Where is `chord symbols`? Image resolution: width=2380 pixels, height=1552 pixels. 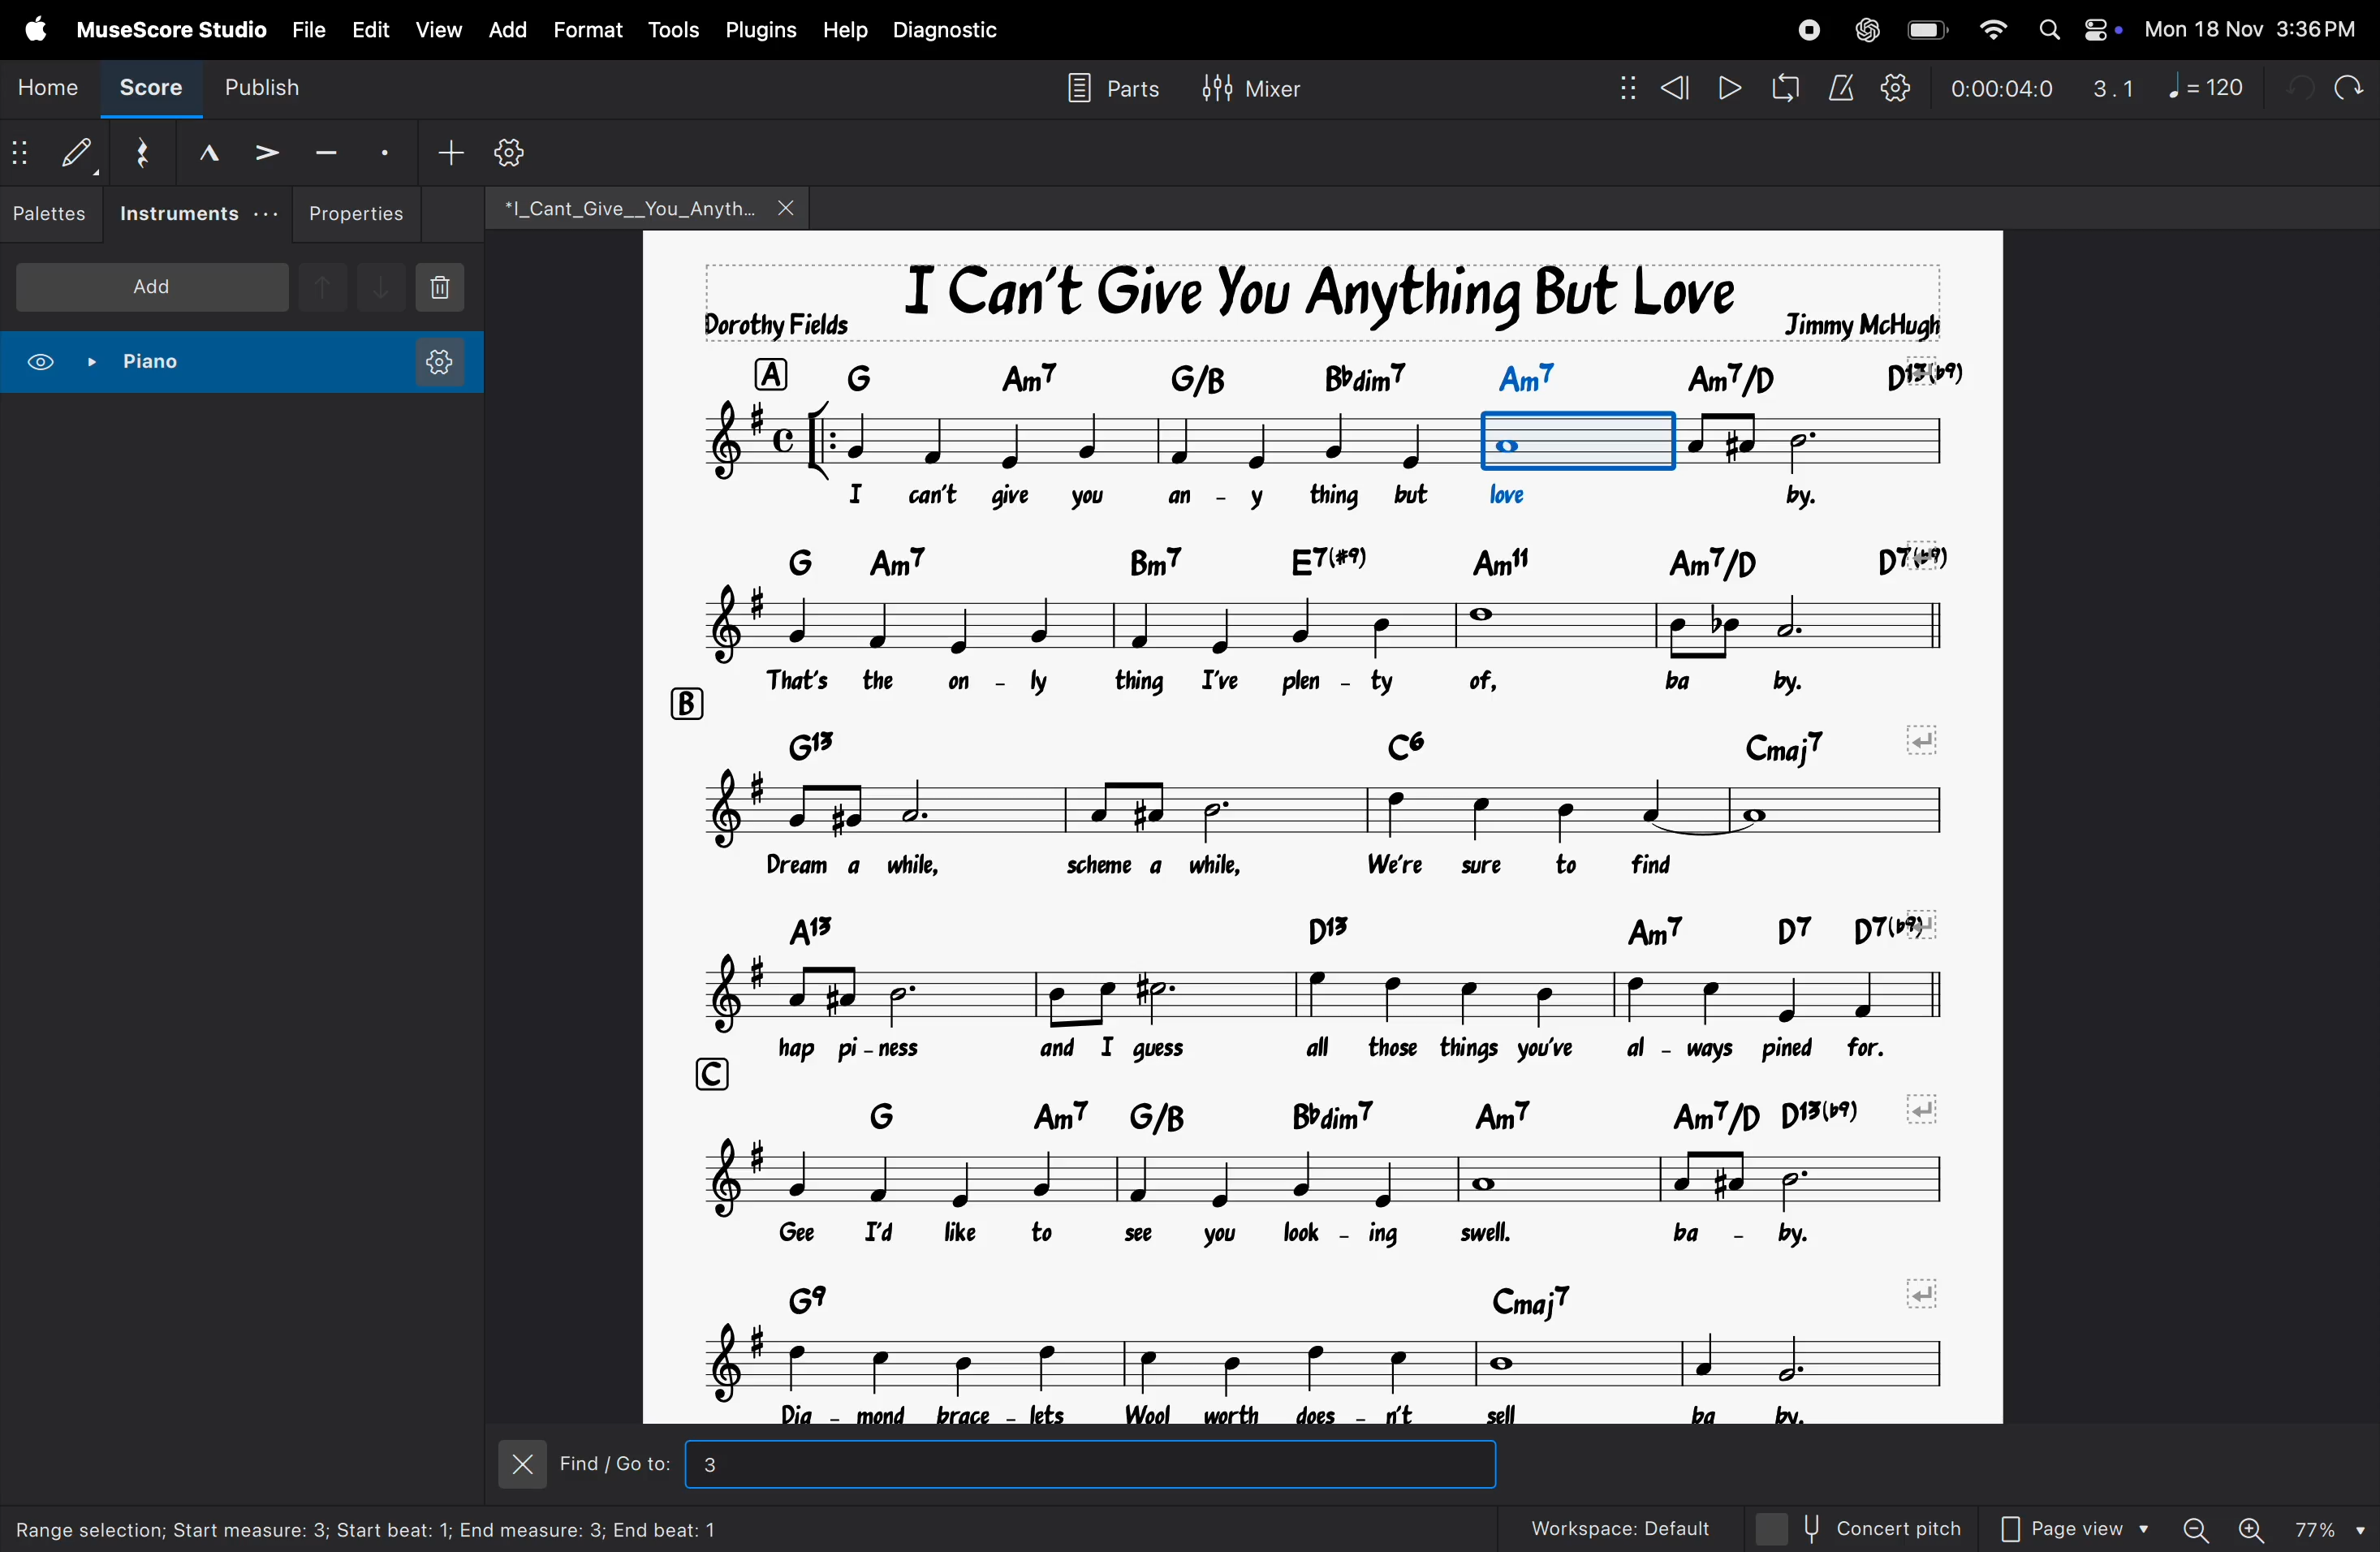 chord symbols is located at coordinates (1393, 1116).